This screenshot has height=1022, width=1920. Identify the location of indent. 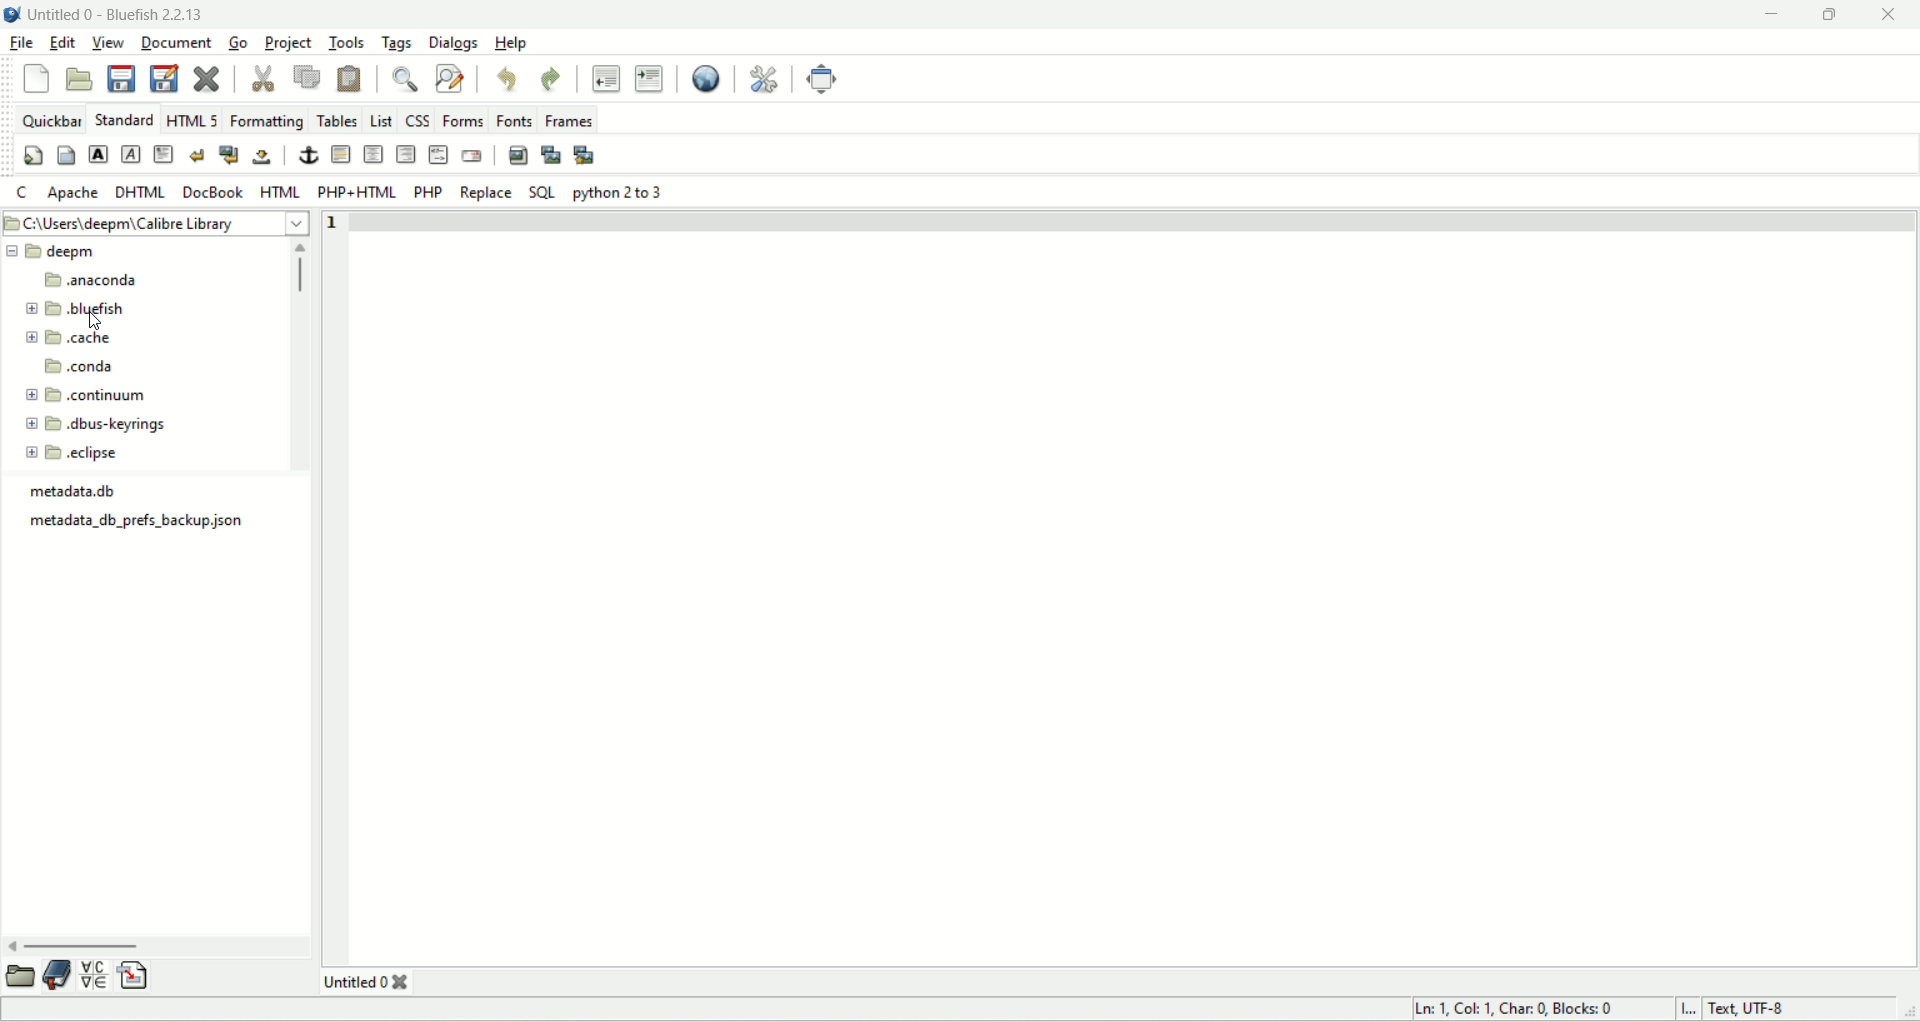
(649, 80).